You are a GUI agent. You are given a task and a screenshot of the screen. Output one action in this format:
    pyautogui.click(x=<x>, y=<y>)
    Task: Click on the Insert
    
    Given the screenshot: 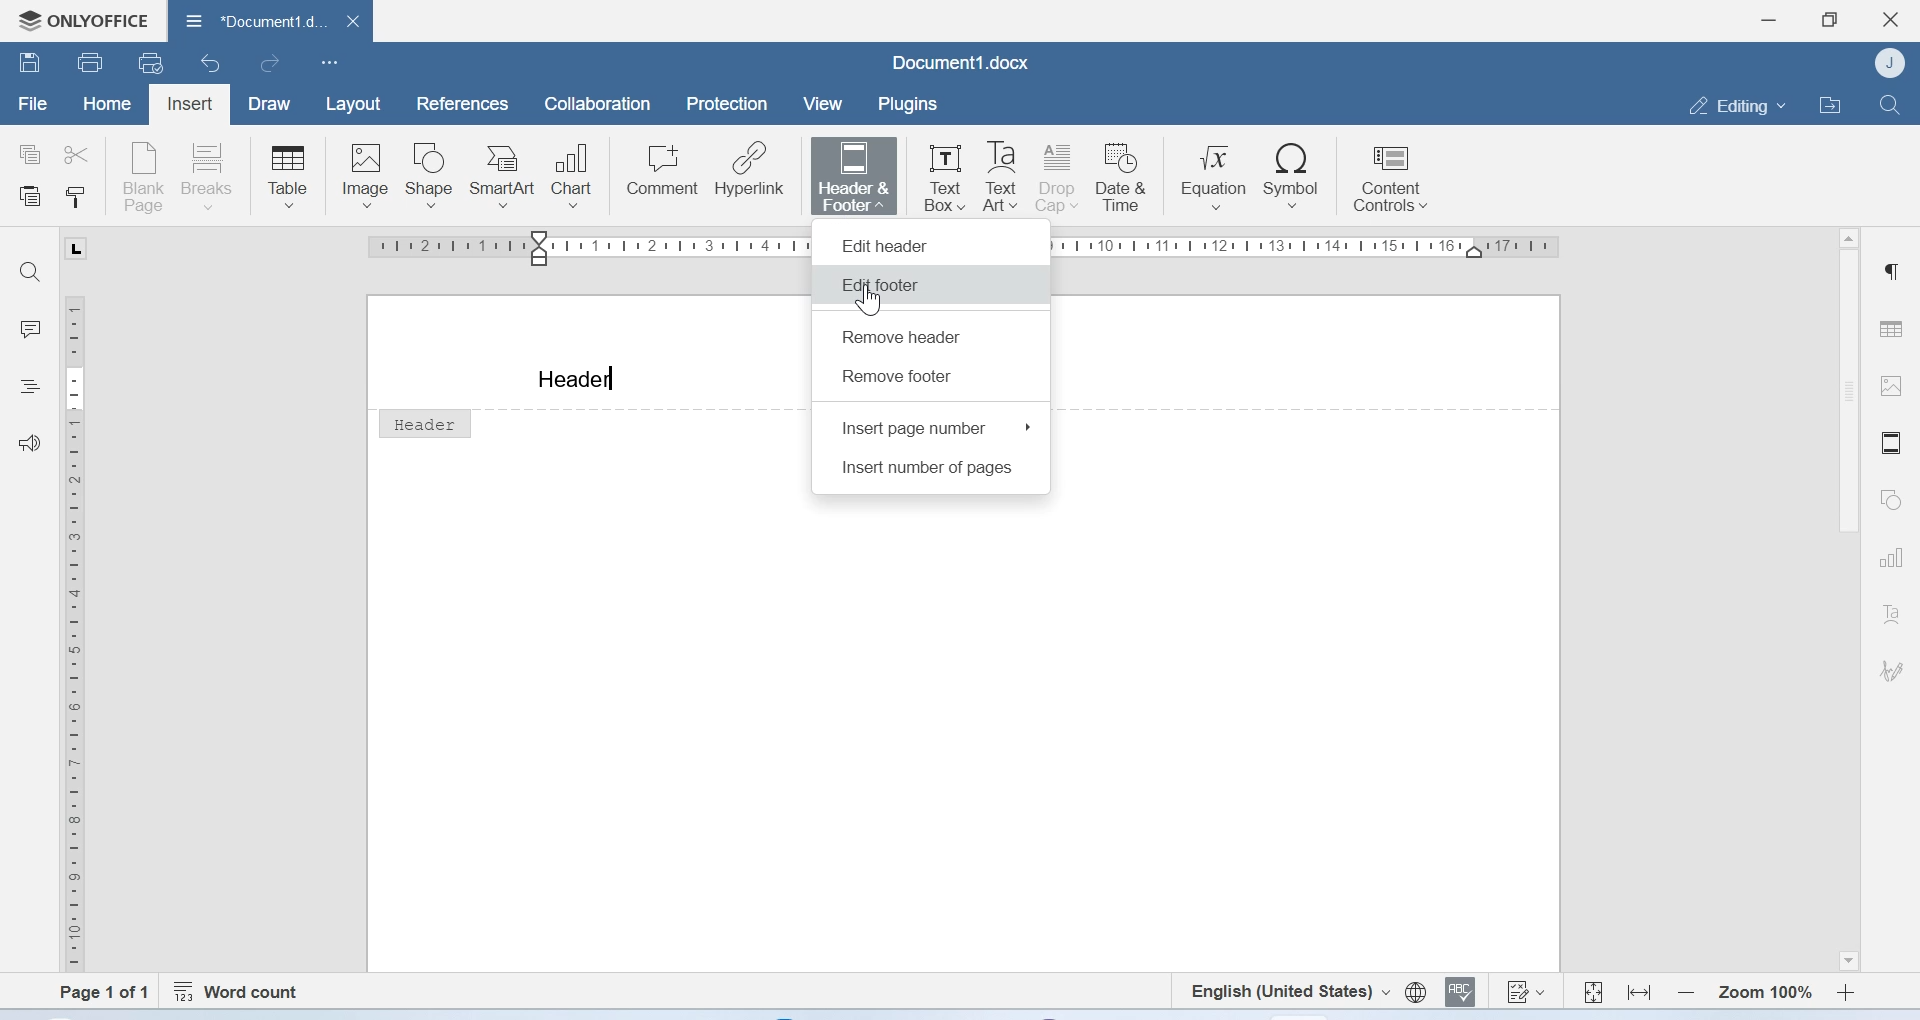 What is the action you would take?
    pyautogui.click(x=191, y=102)
    